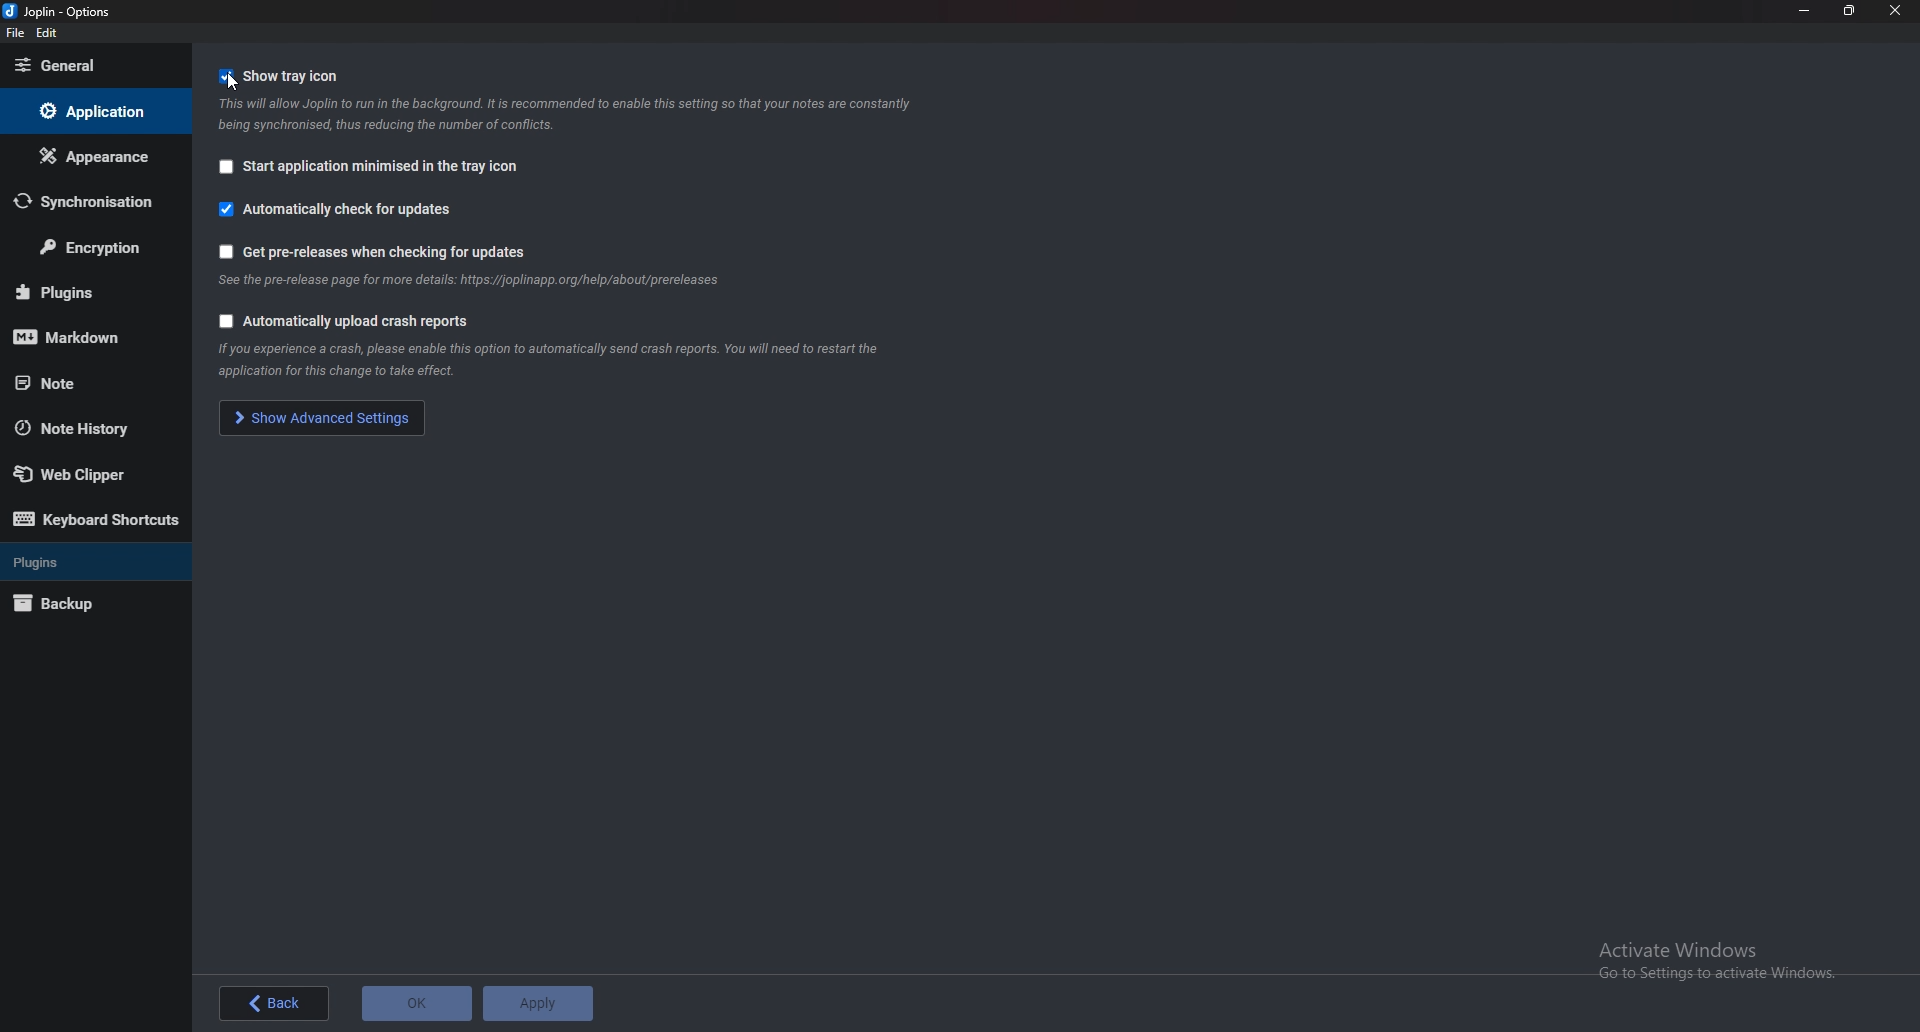  What do you see at coordinates (292, 76) in the screenshot?
I see `Show tray icon` at bounding box center [292, 76].